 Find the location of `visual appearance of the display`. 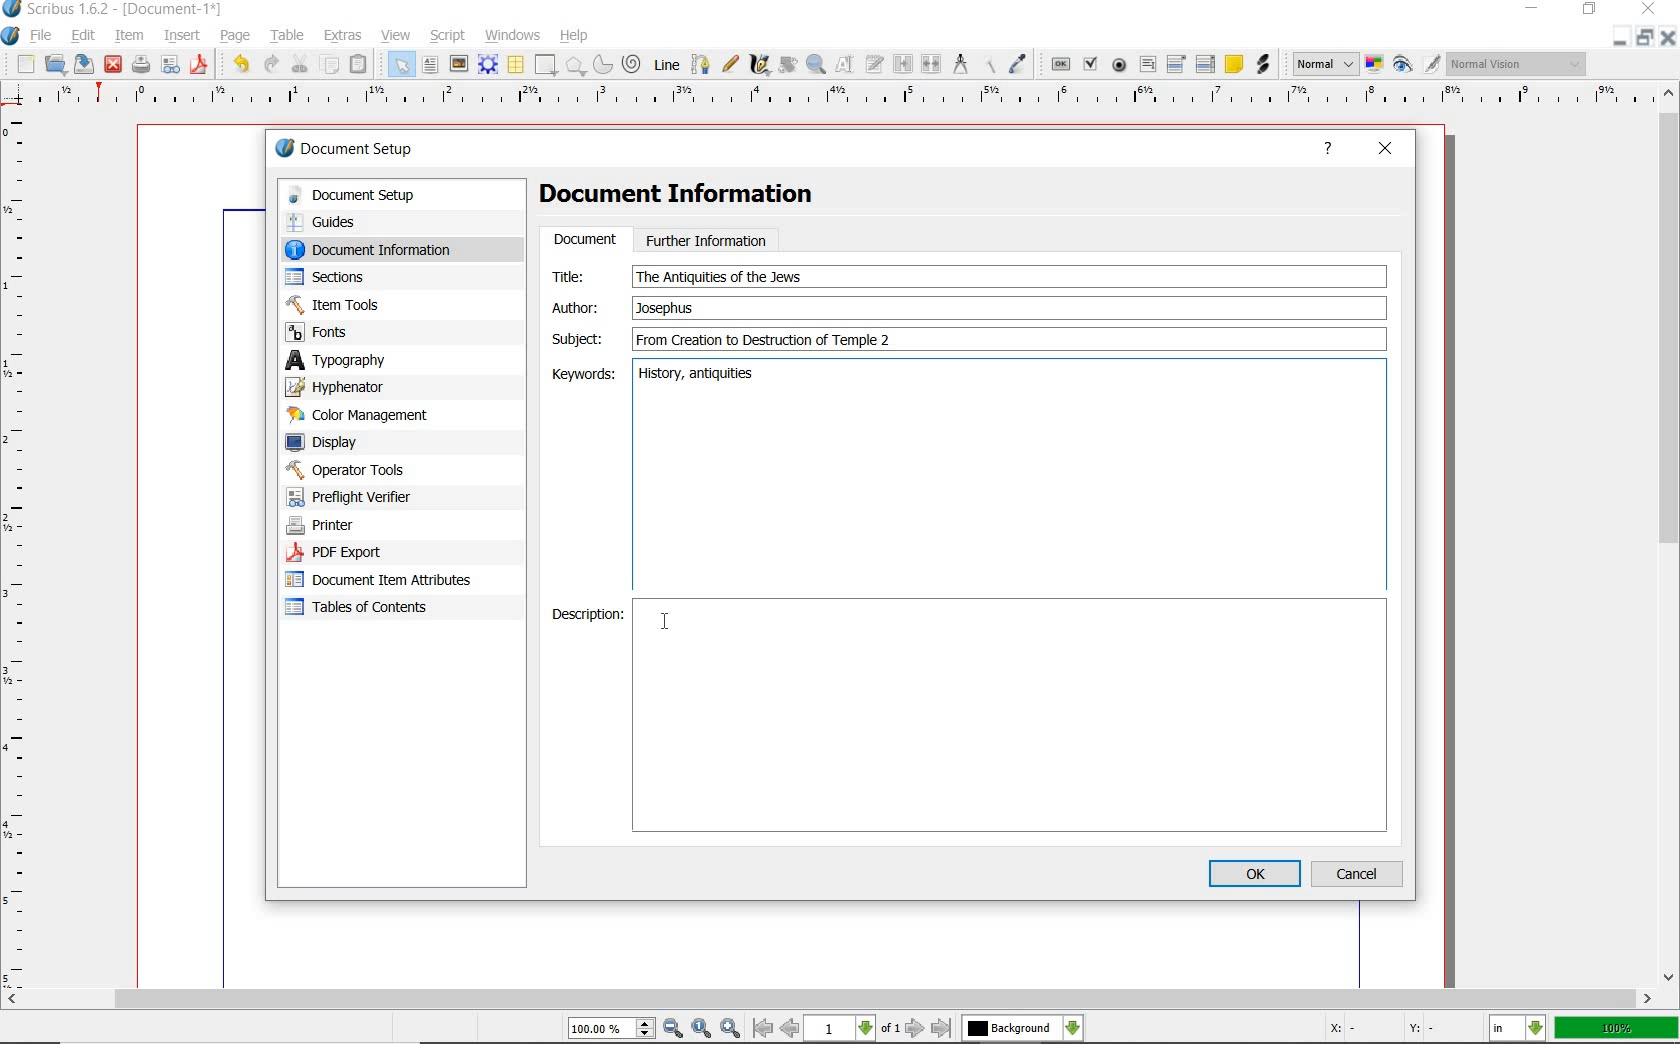

visual appearance of the display is located at coordinates (1518, 63).